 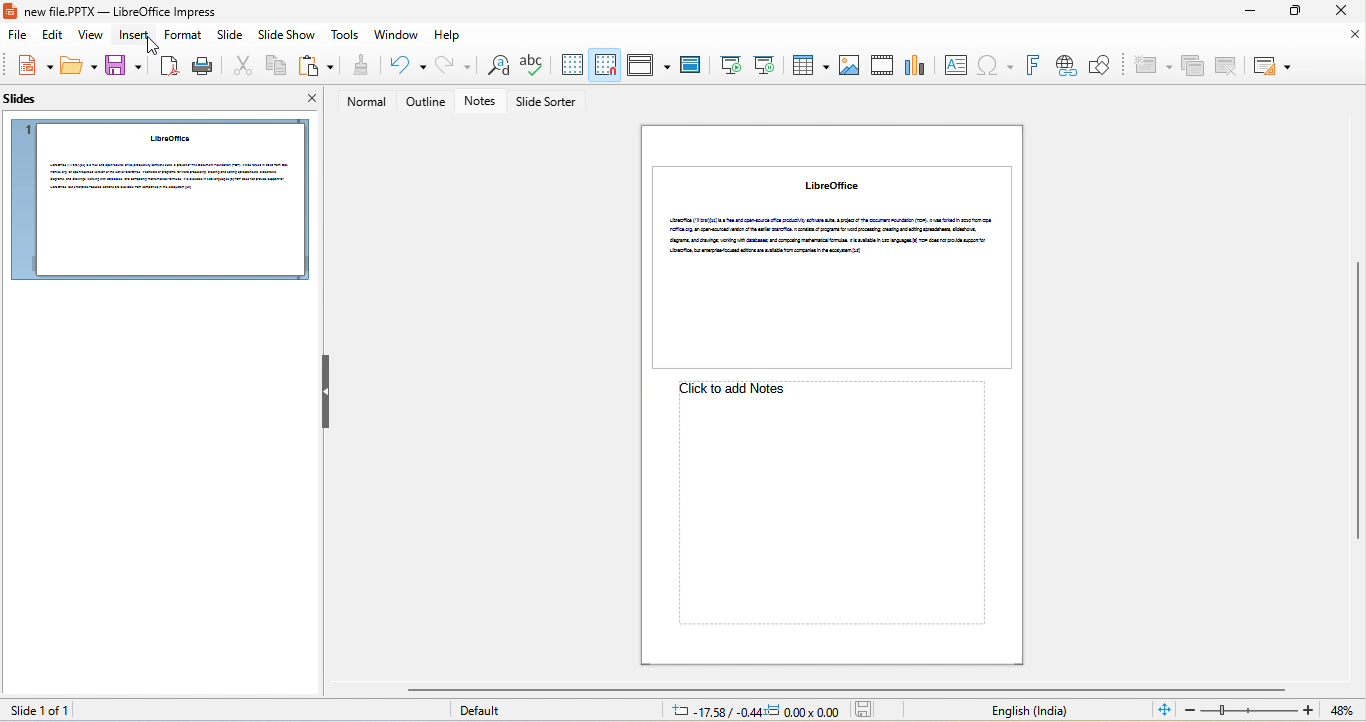 I want to click on slides, so click(x=28, y=103).